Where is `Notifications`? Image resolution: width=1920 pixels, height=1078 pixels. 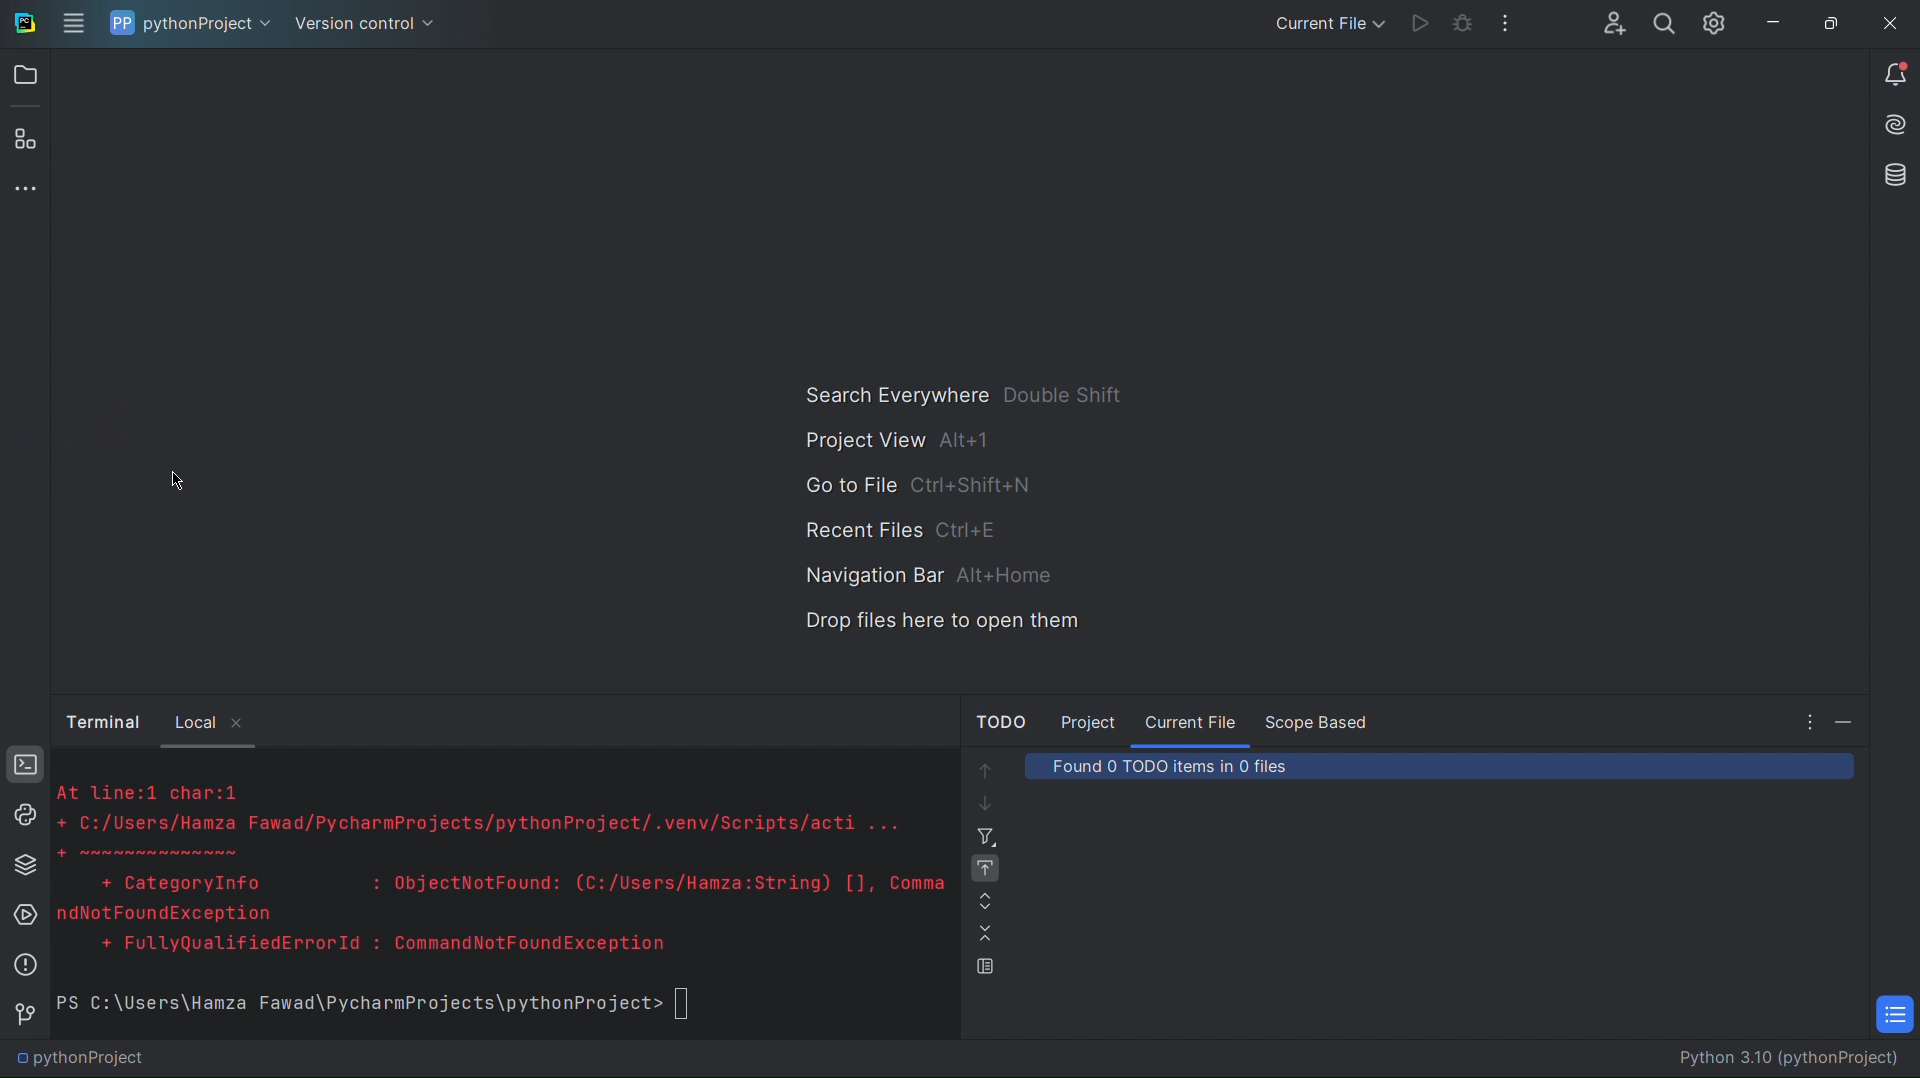
Notifications is located at coordinates (1892, 76).